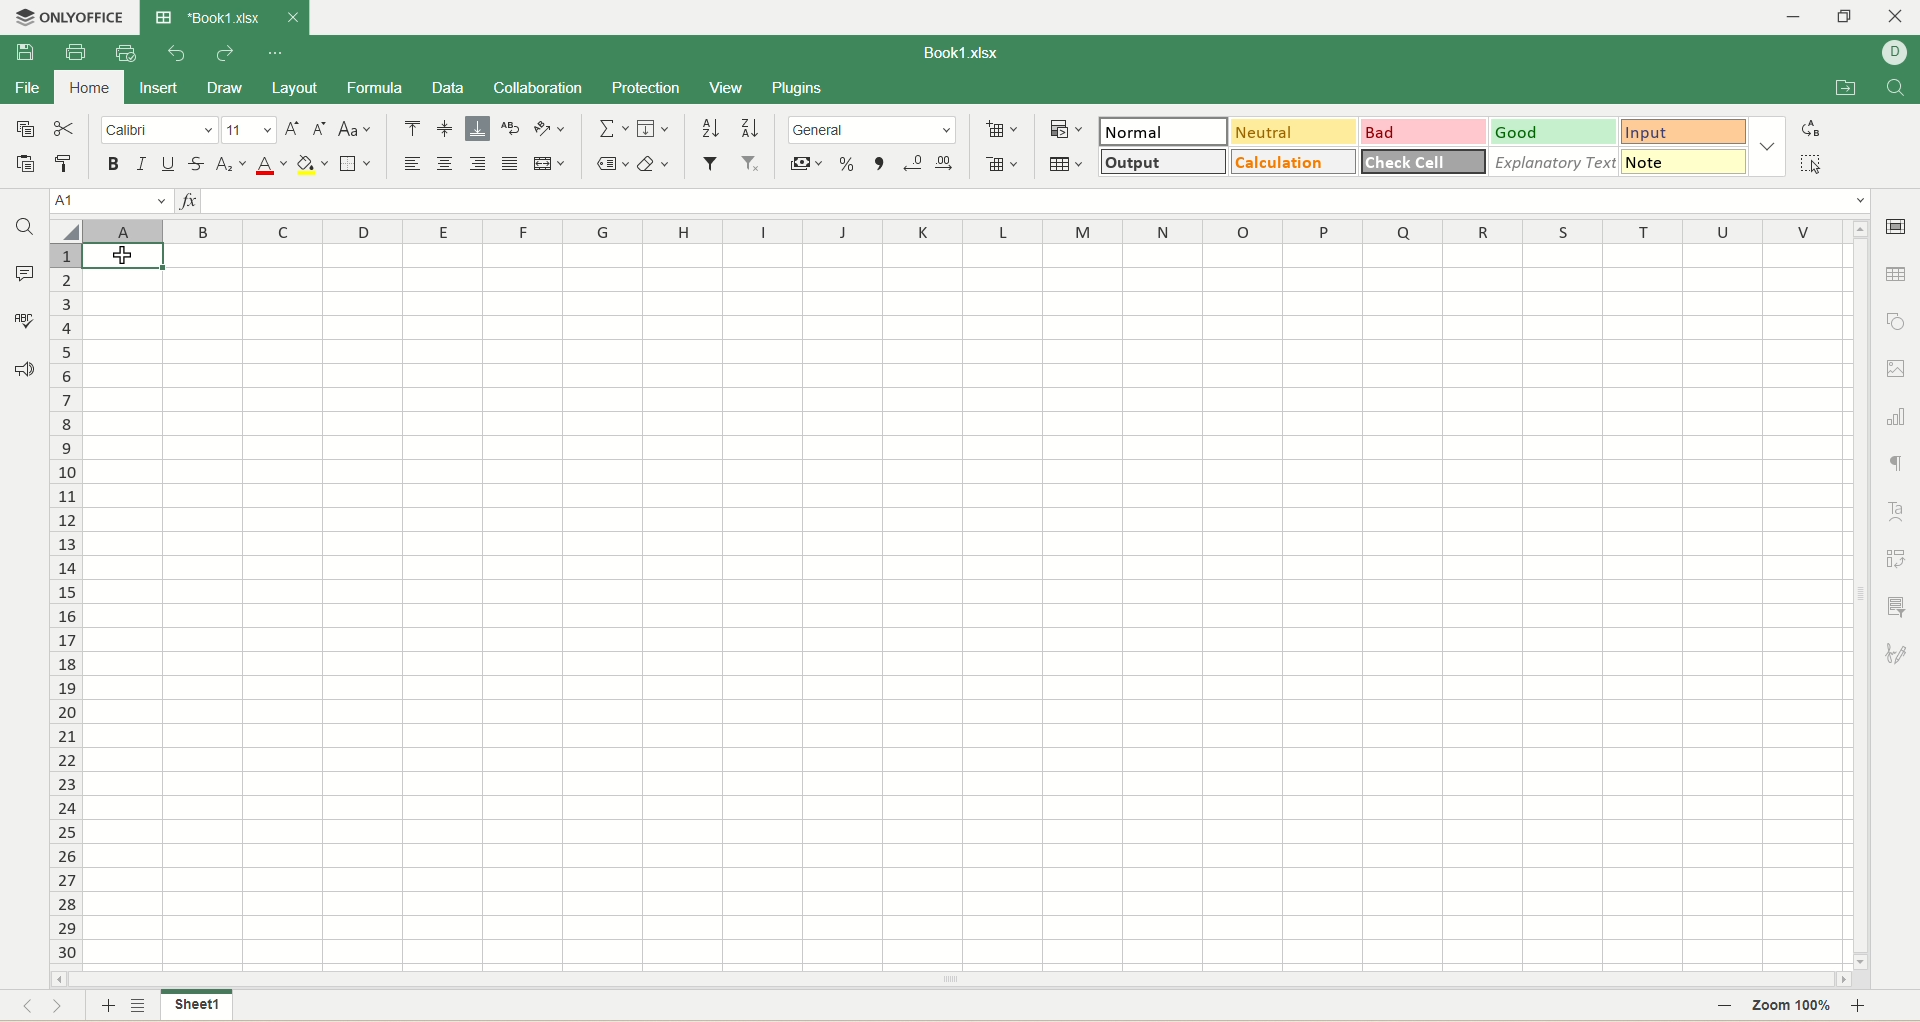 The height and width of the screenshot is (1022, 1920). I want to click on horizontal scroll bar, so click(952, 980).